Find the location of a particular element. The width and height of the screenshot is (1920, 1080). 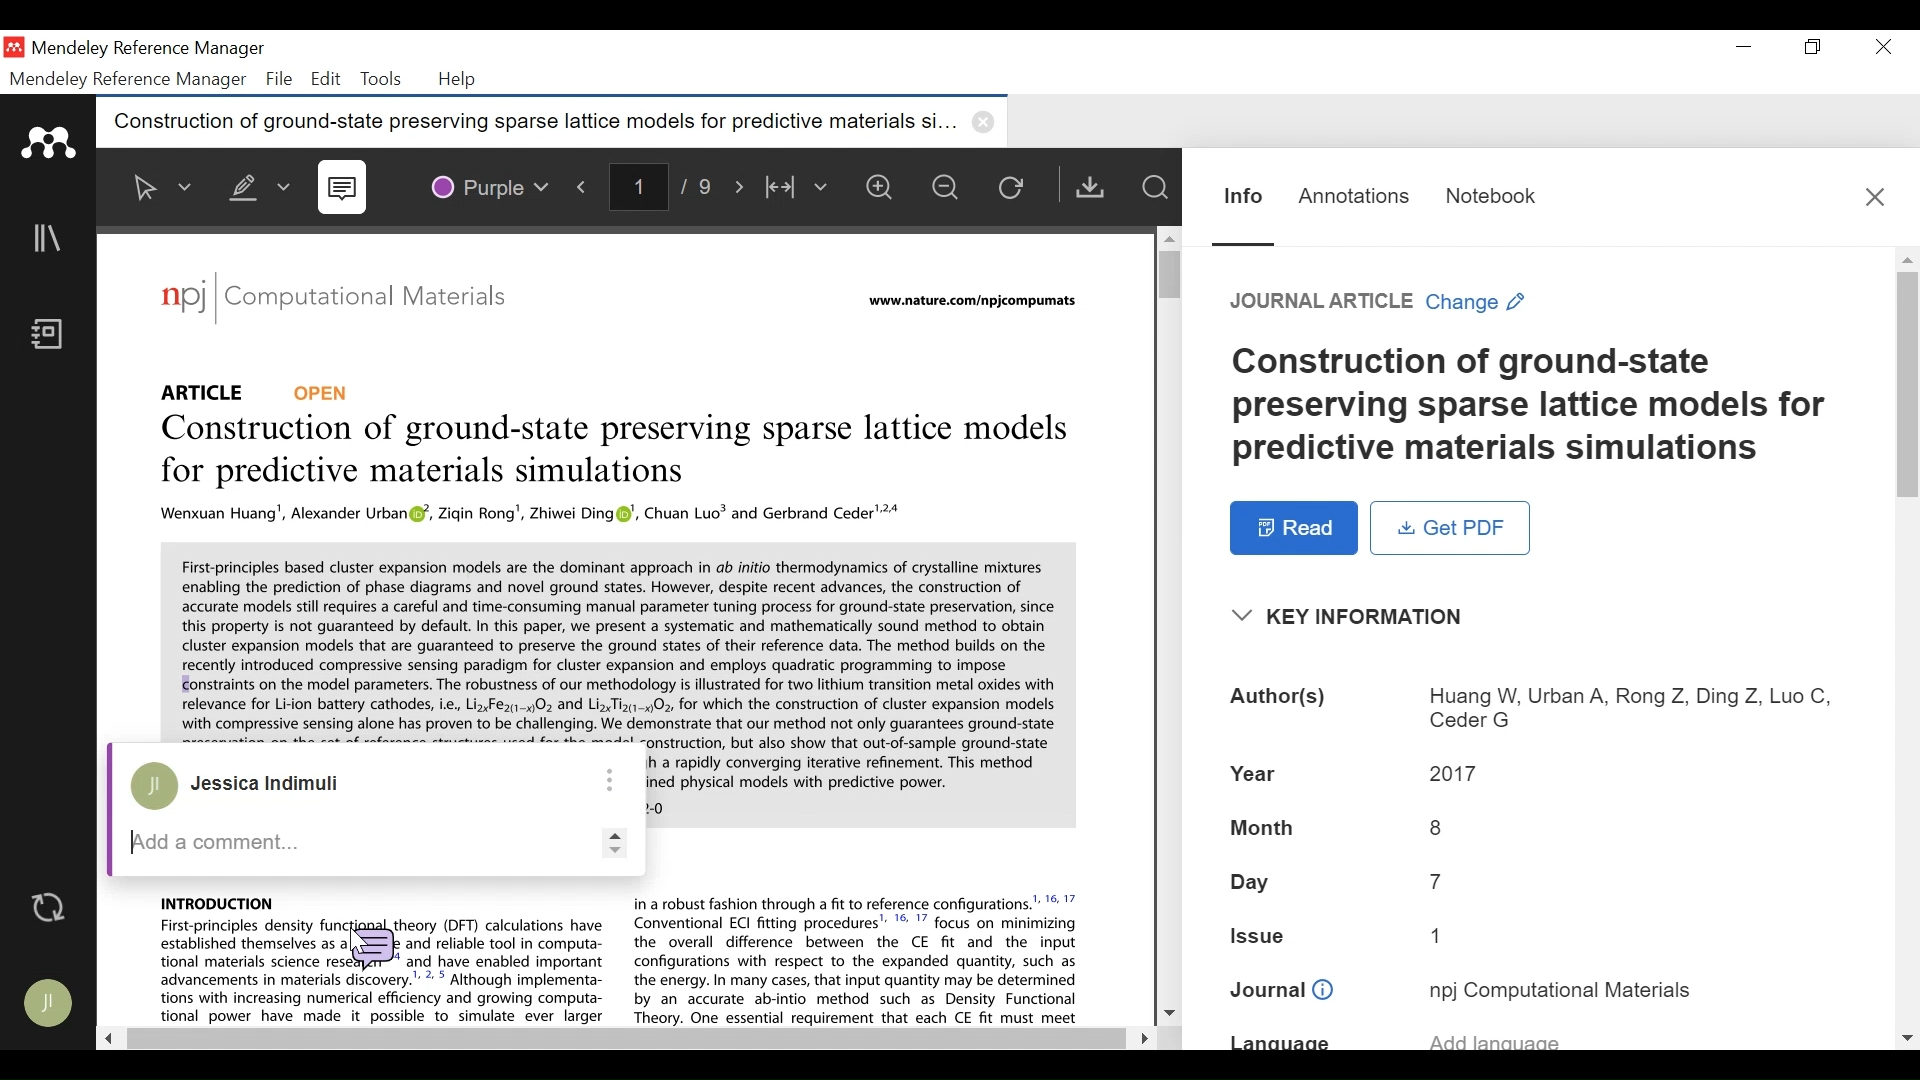

Sticky note is located at coordinates (371, 943).